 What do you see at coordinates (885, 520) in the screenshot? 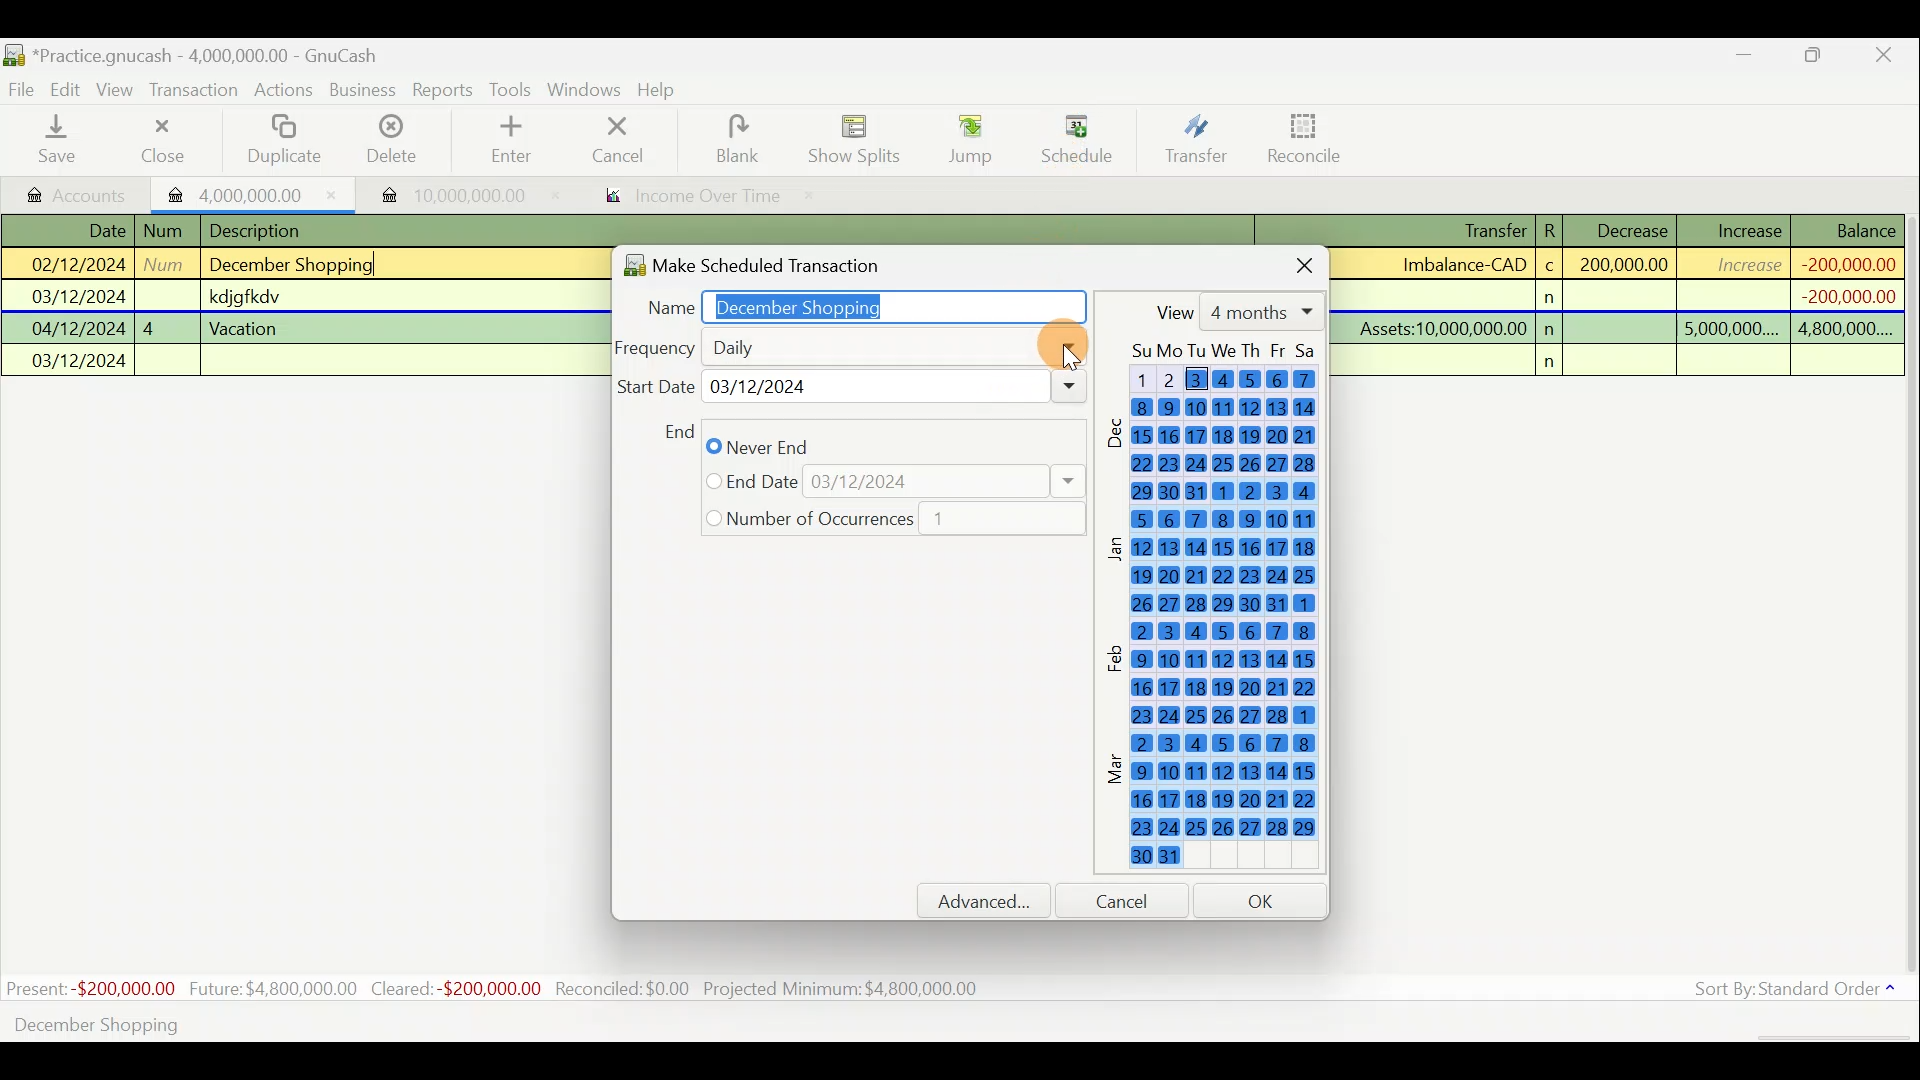
I see `Number of occurences` at bounding box center [885, 520].